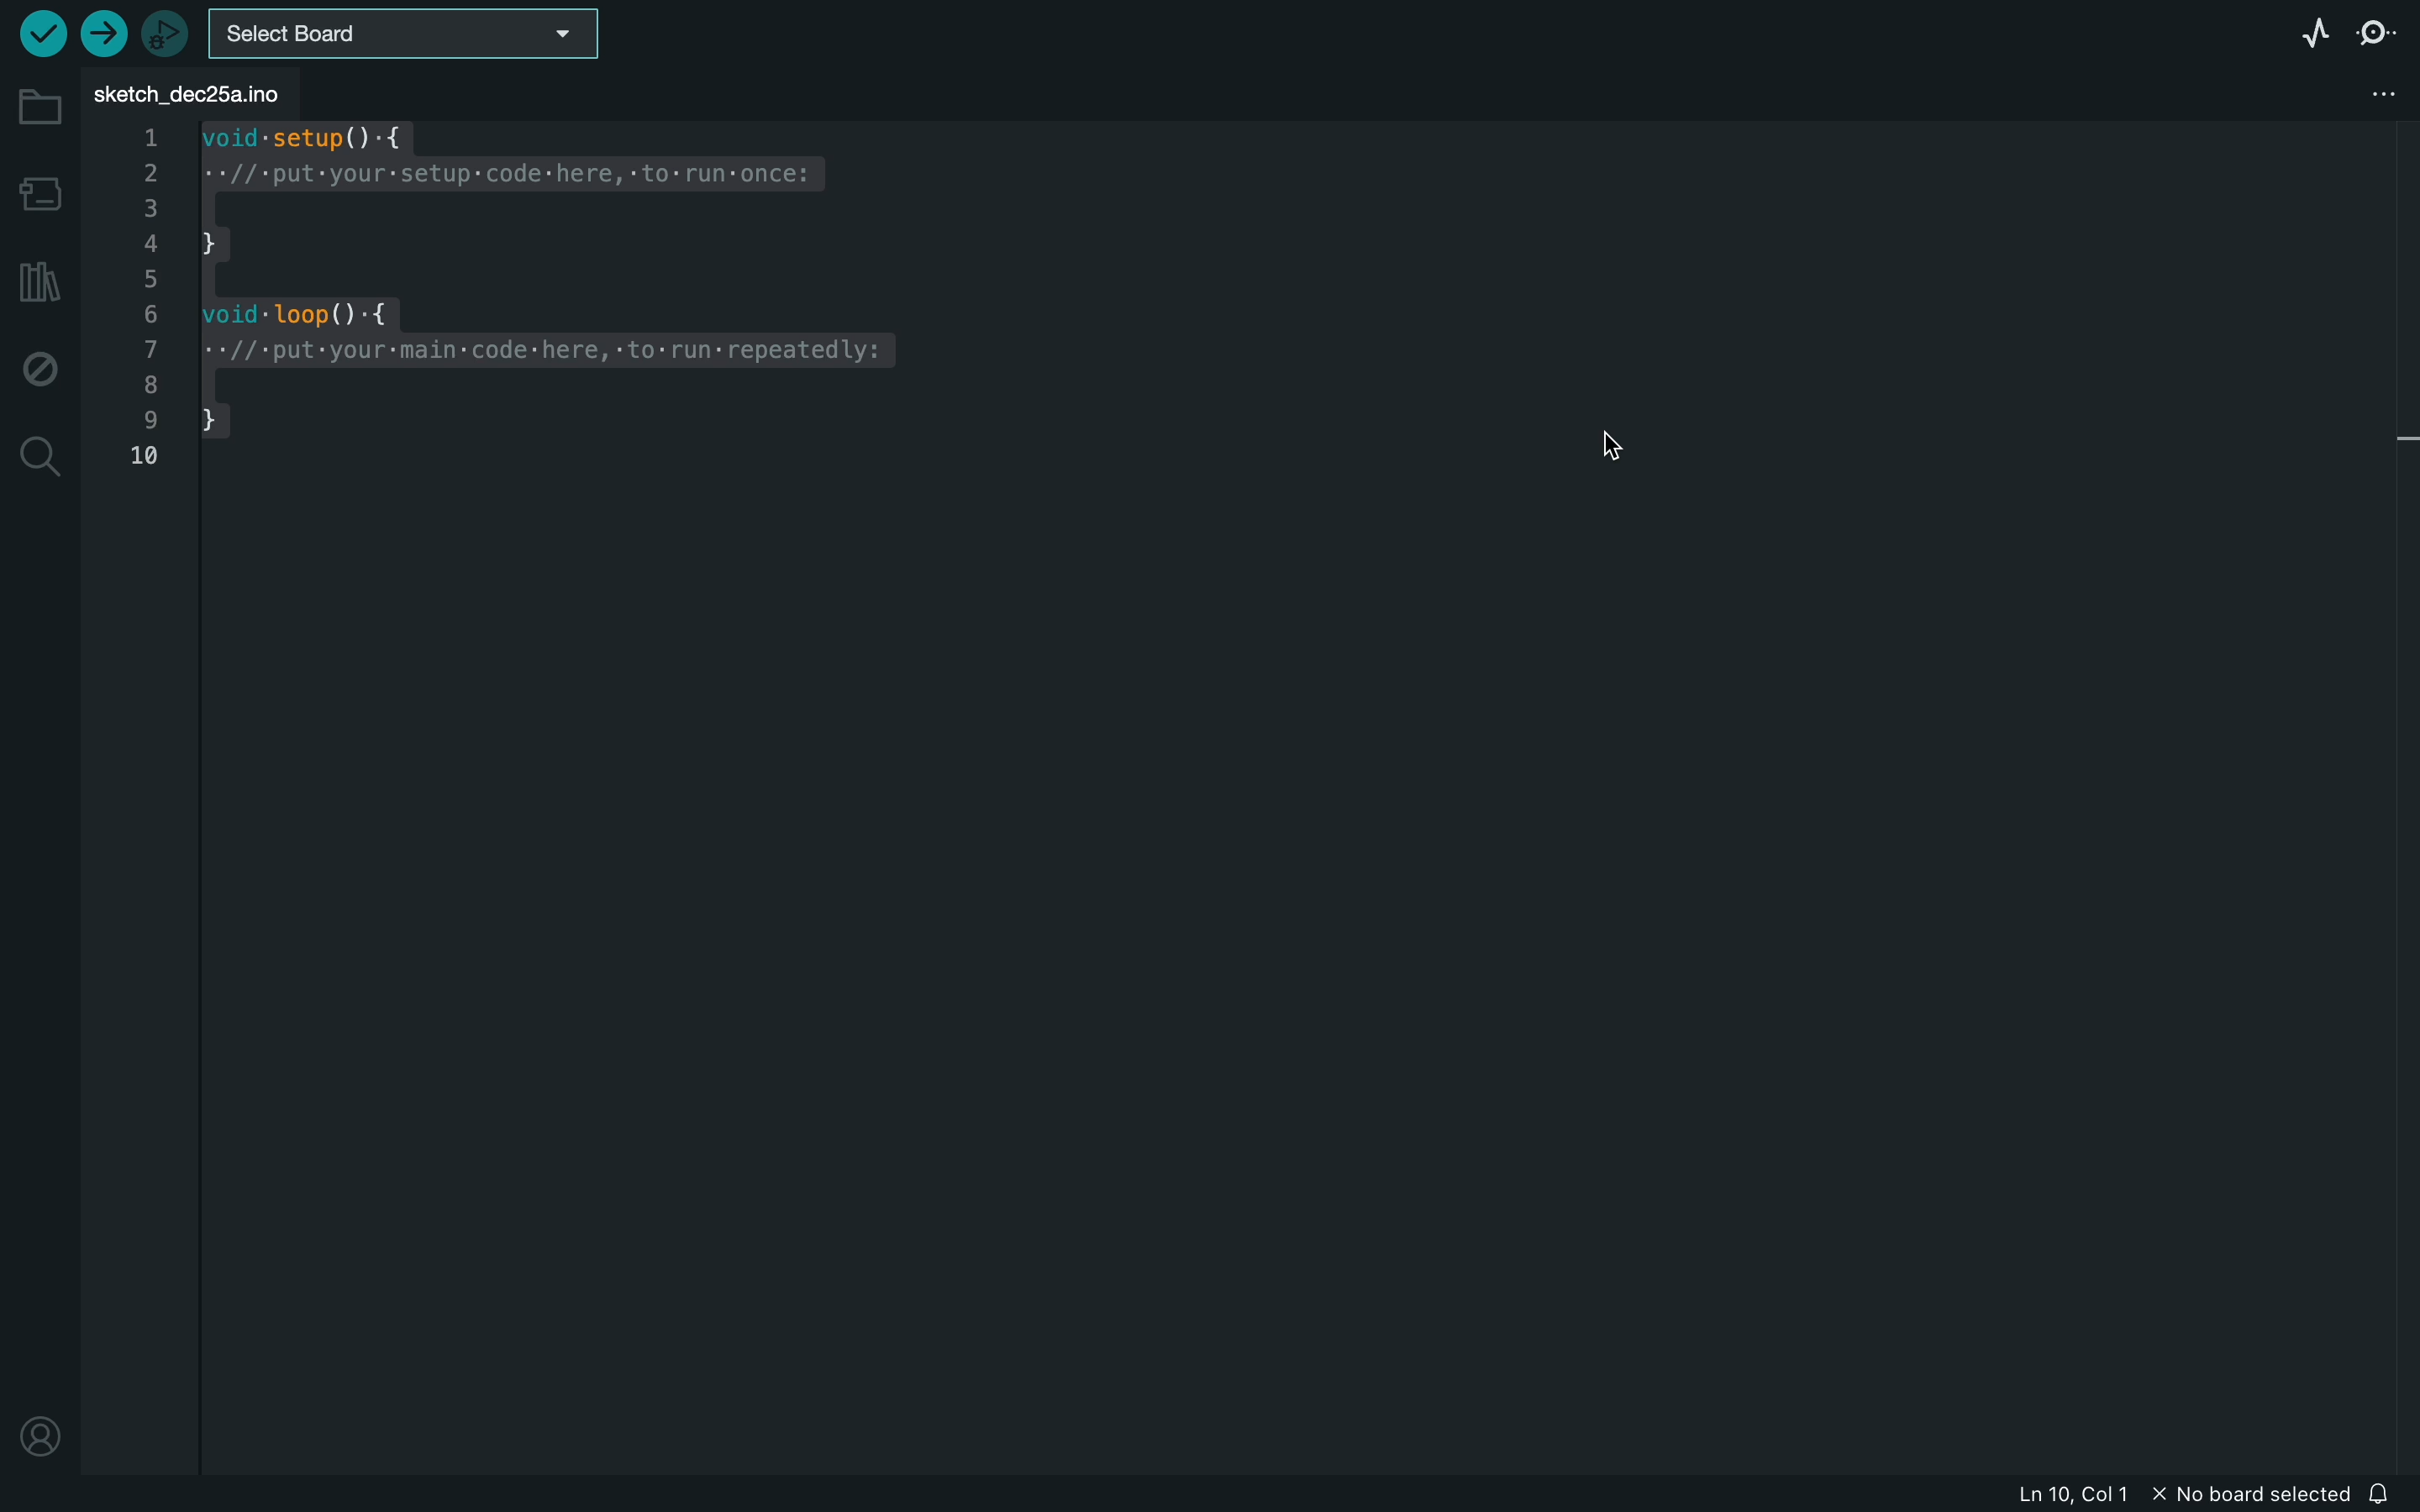 This screenshot has width=2420, height=1512. I want to click on search, so click(39, 453).